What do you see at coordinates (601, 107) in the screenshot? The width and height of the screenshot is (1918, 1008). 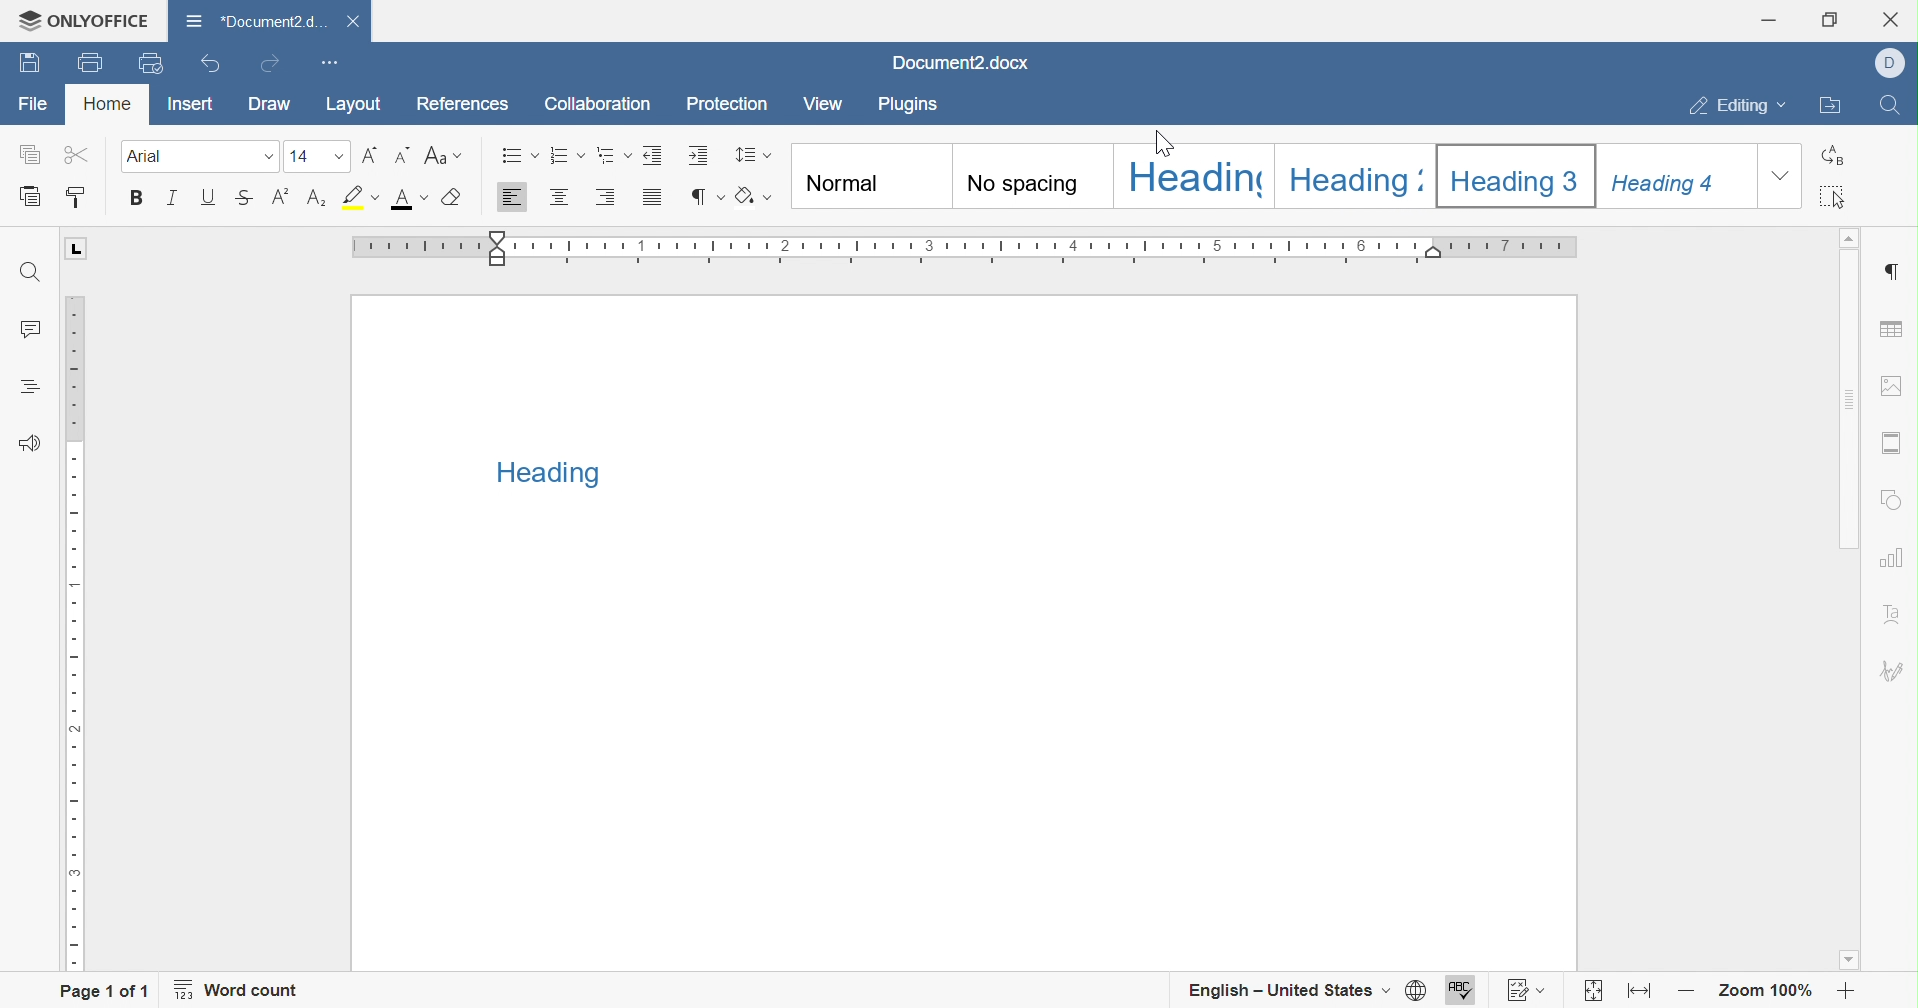 I see `Collaboration` at bounding box center [601, 107].